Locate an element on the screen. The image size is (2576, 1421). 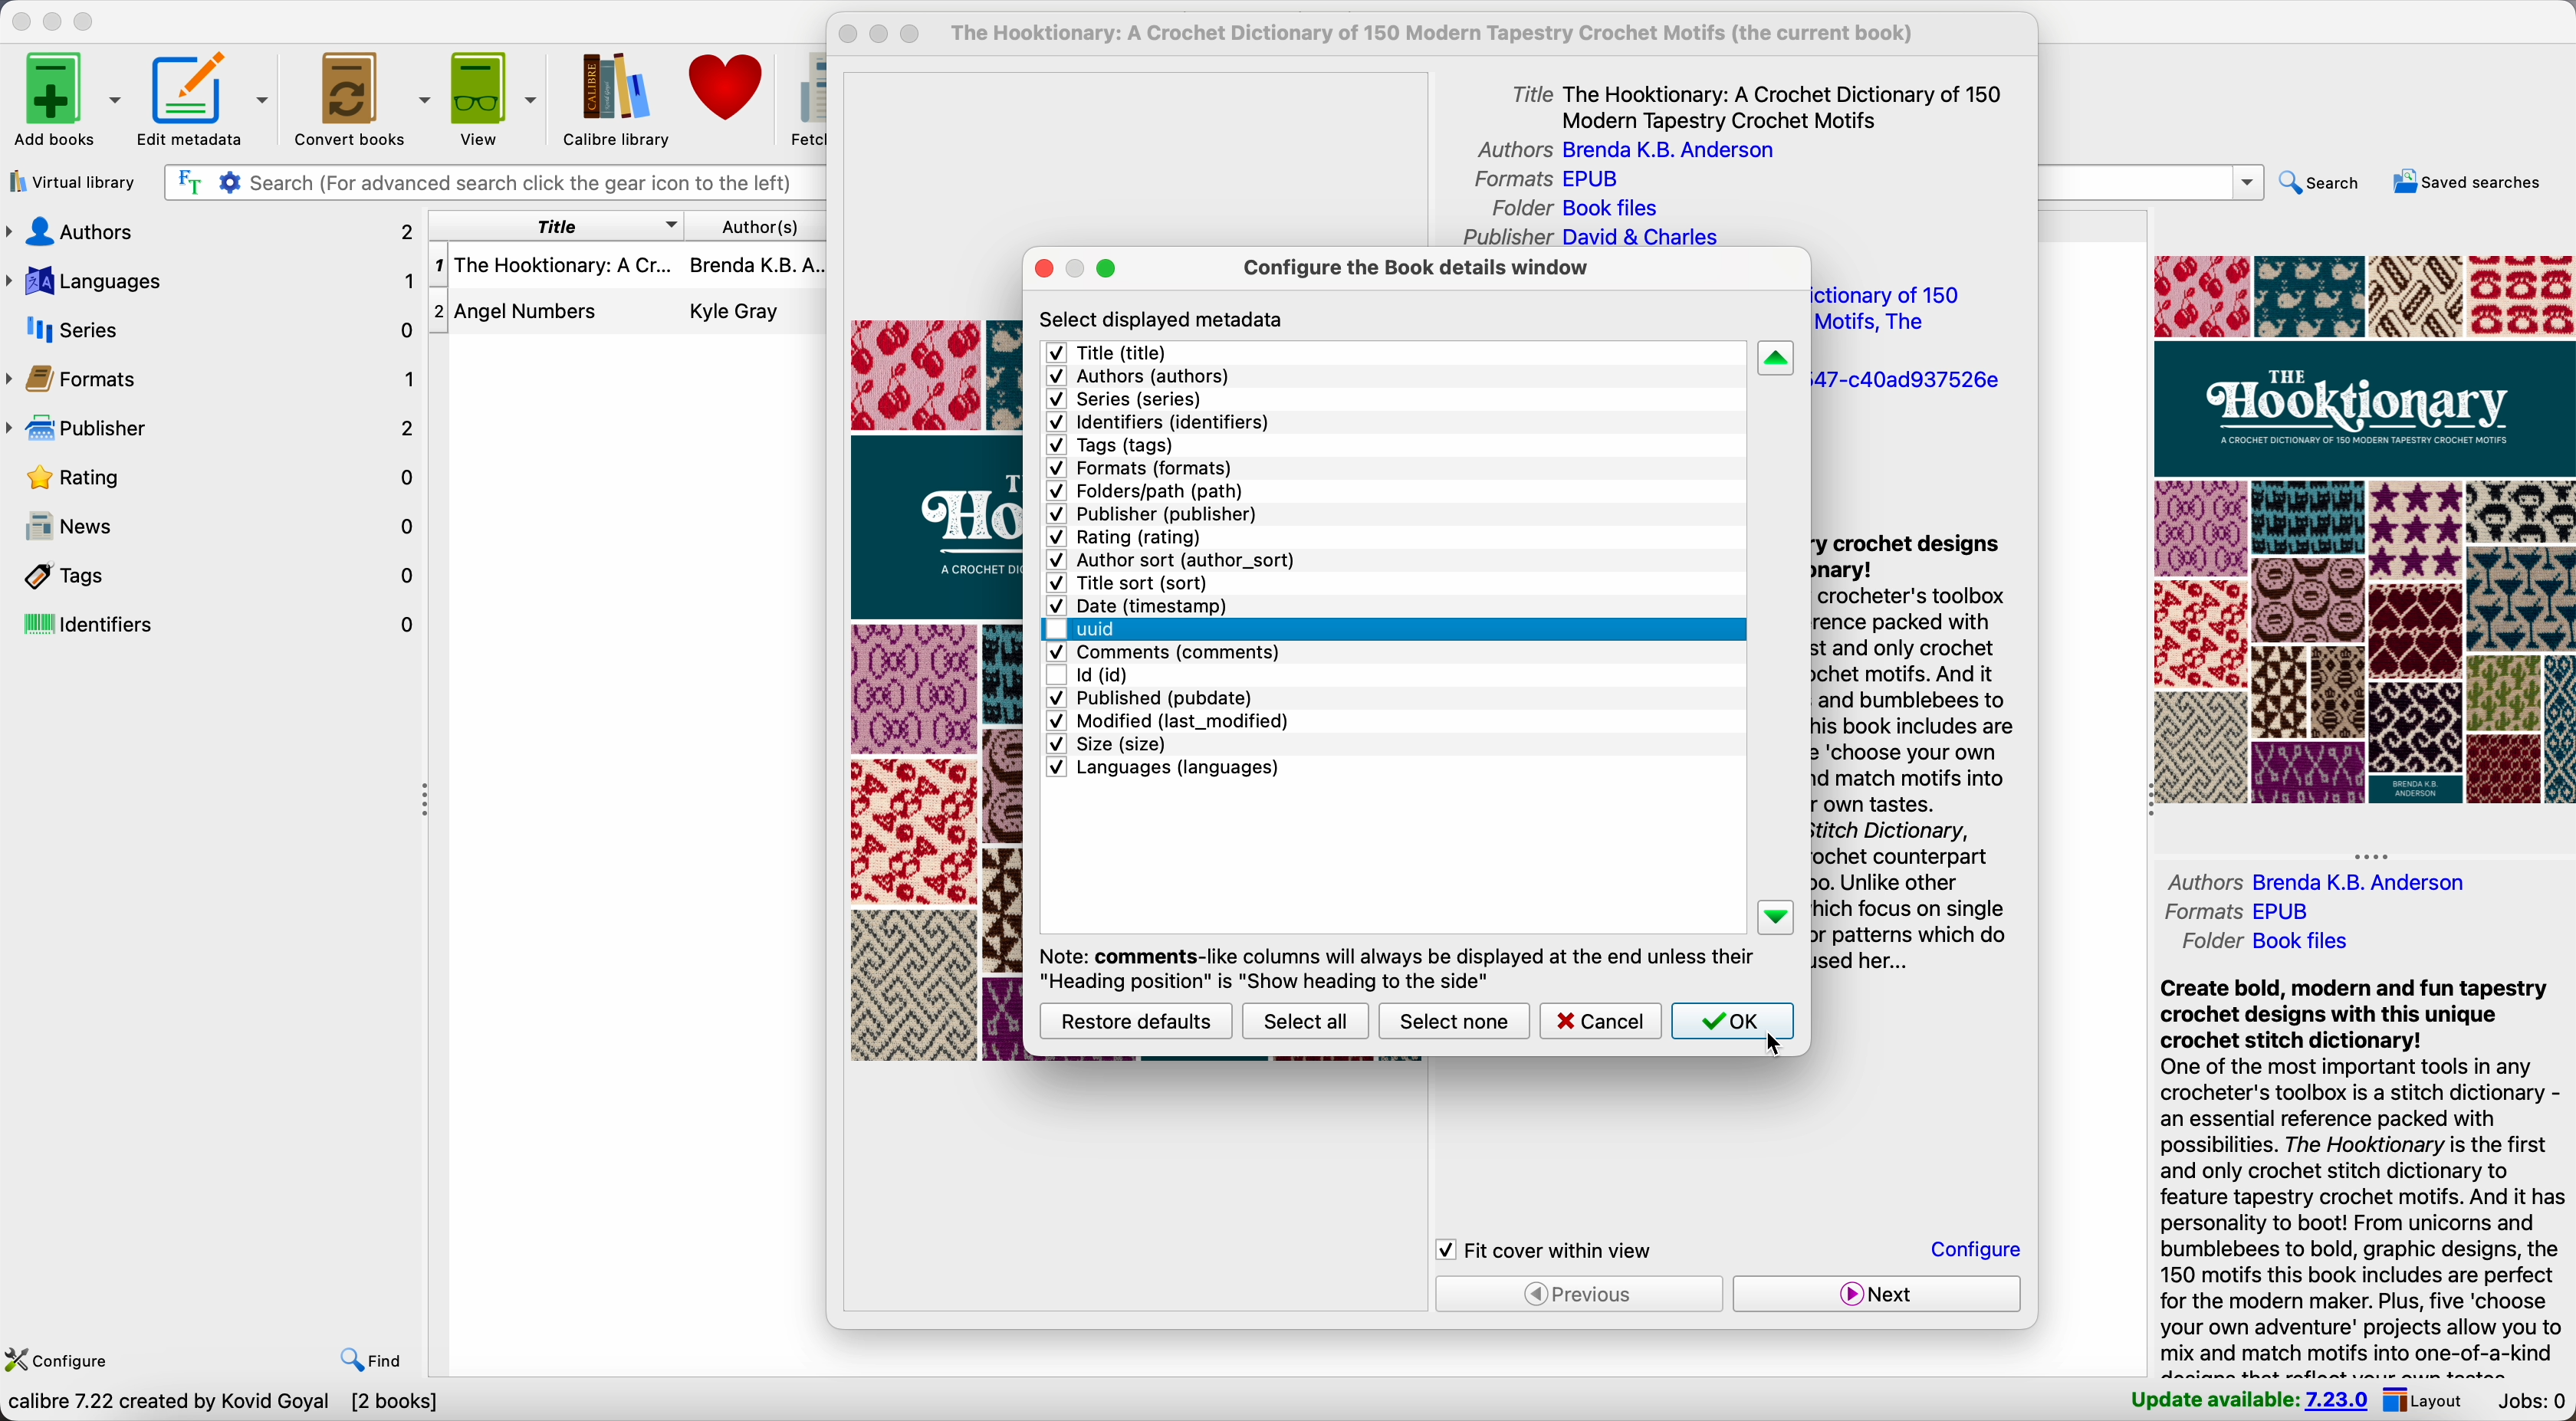
maximize is located at coordinates (910, 36).